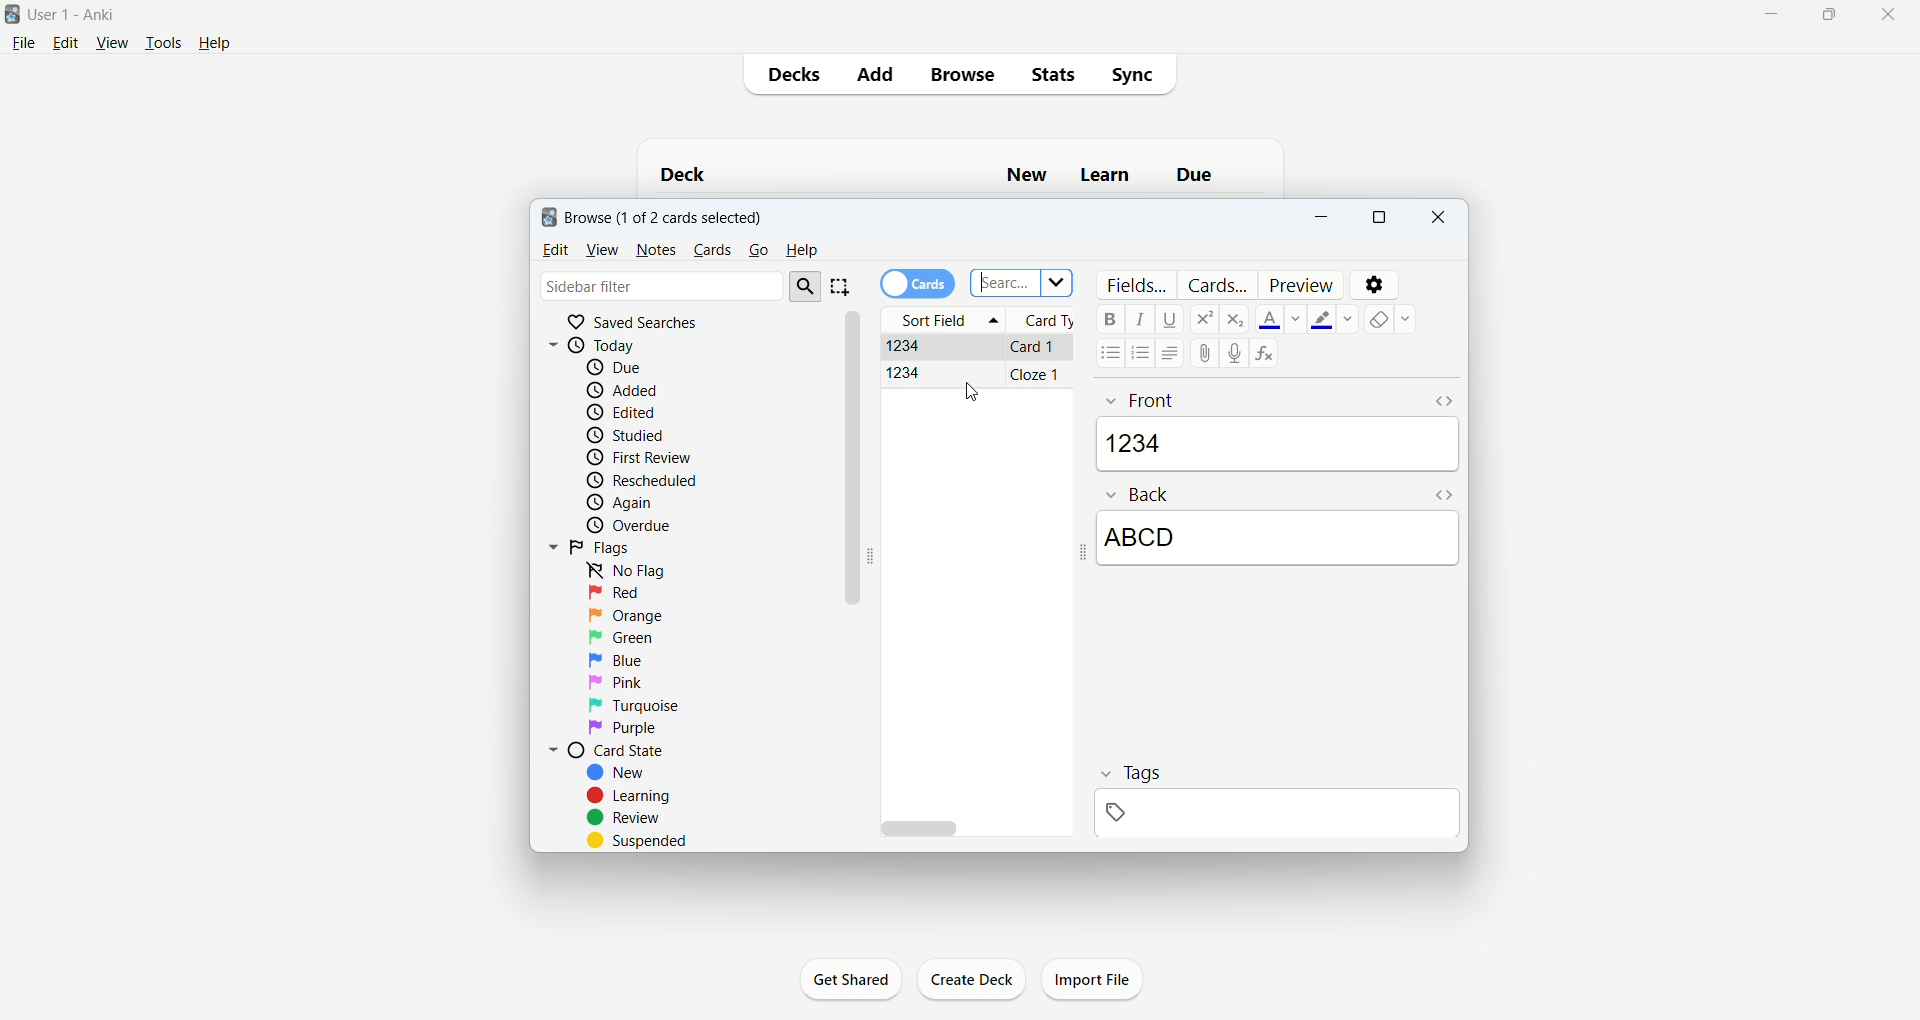  What do you see at coordinates (12, 13) in the screenshot?
I see `logo` at bounding box center [12, 13].